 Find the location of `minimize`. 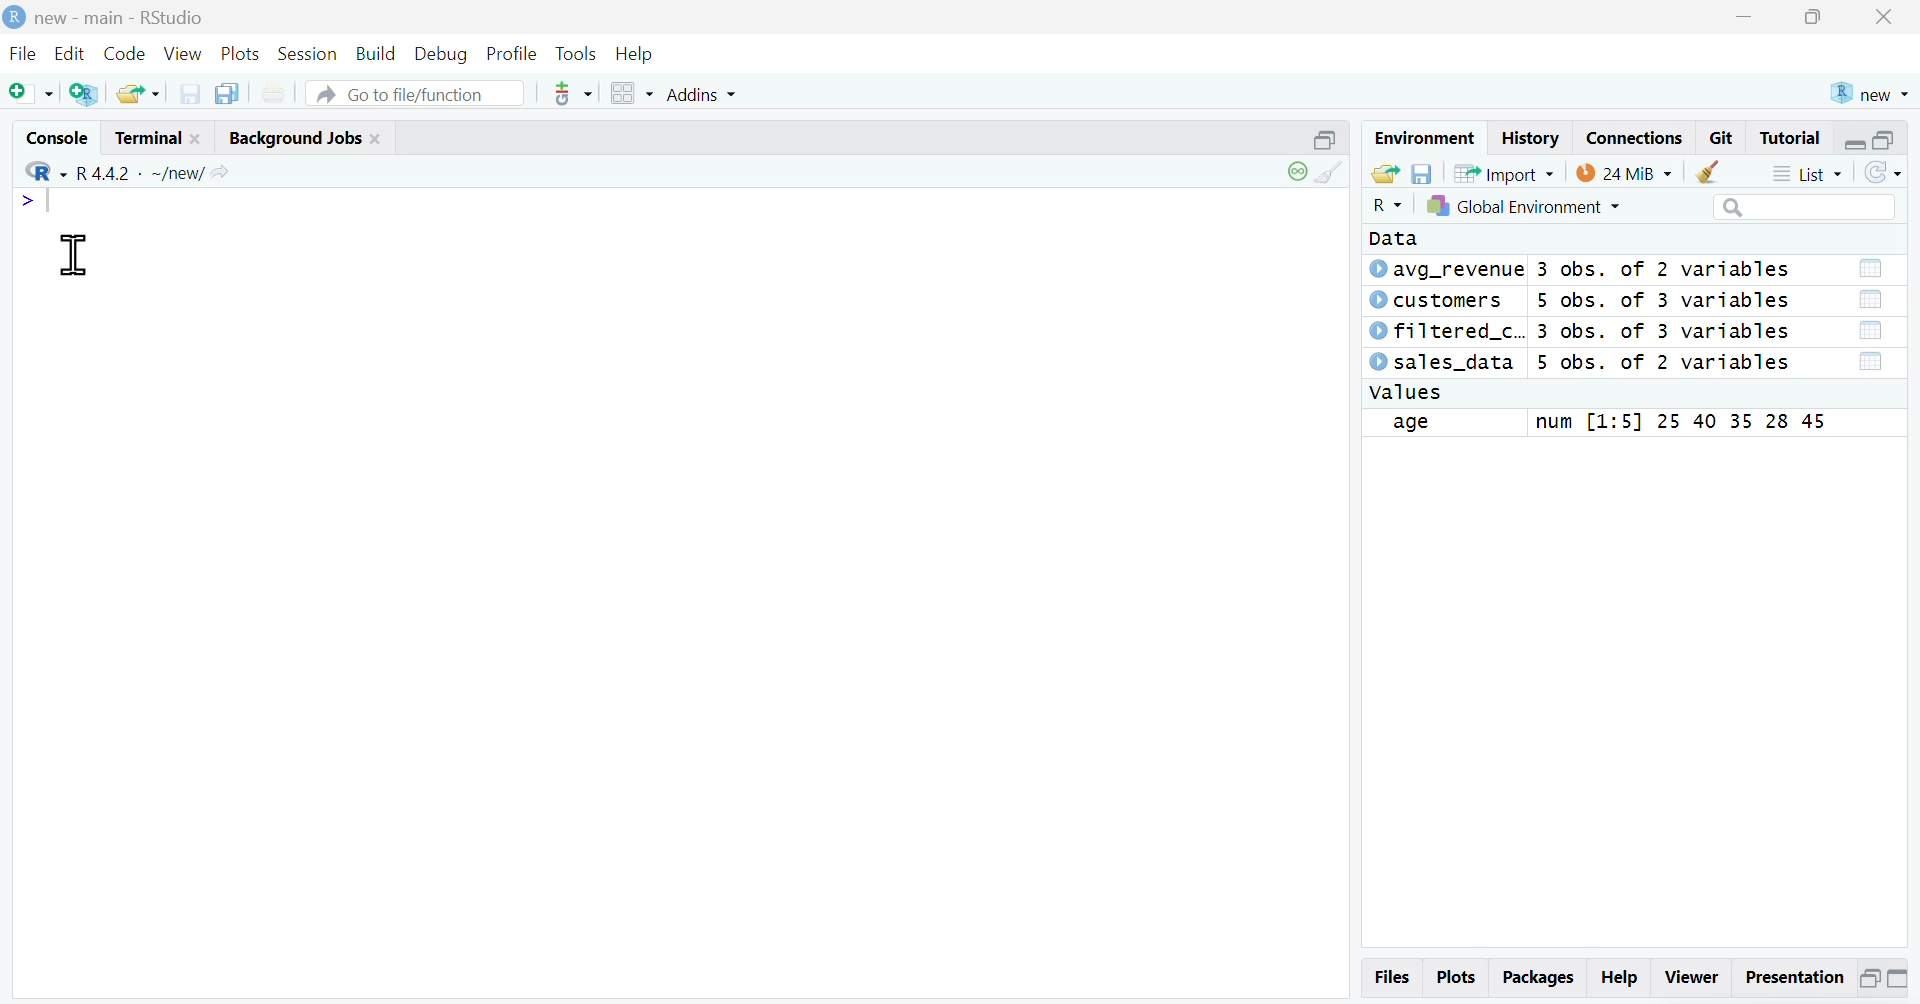

minimize is located at coordinates (1328, 138).